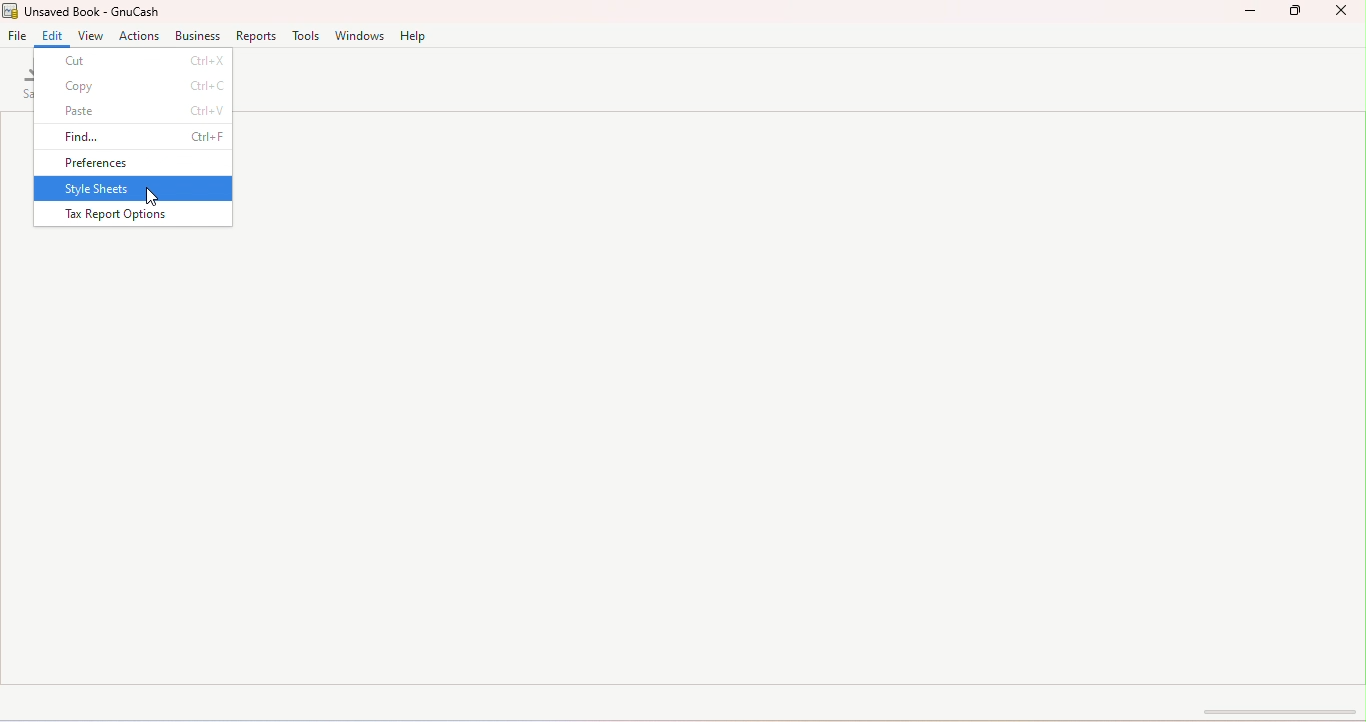 Image resolution: width=1366 pixels, height=722 pixels. What do you see at coordinates (131, 87) in the screenshot?
I see `copy` at bounding box center [131, 87].